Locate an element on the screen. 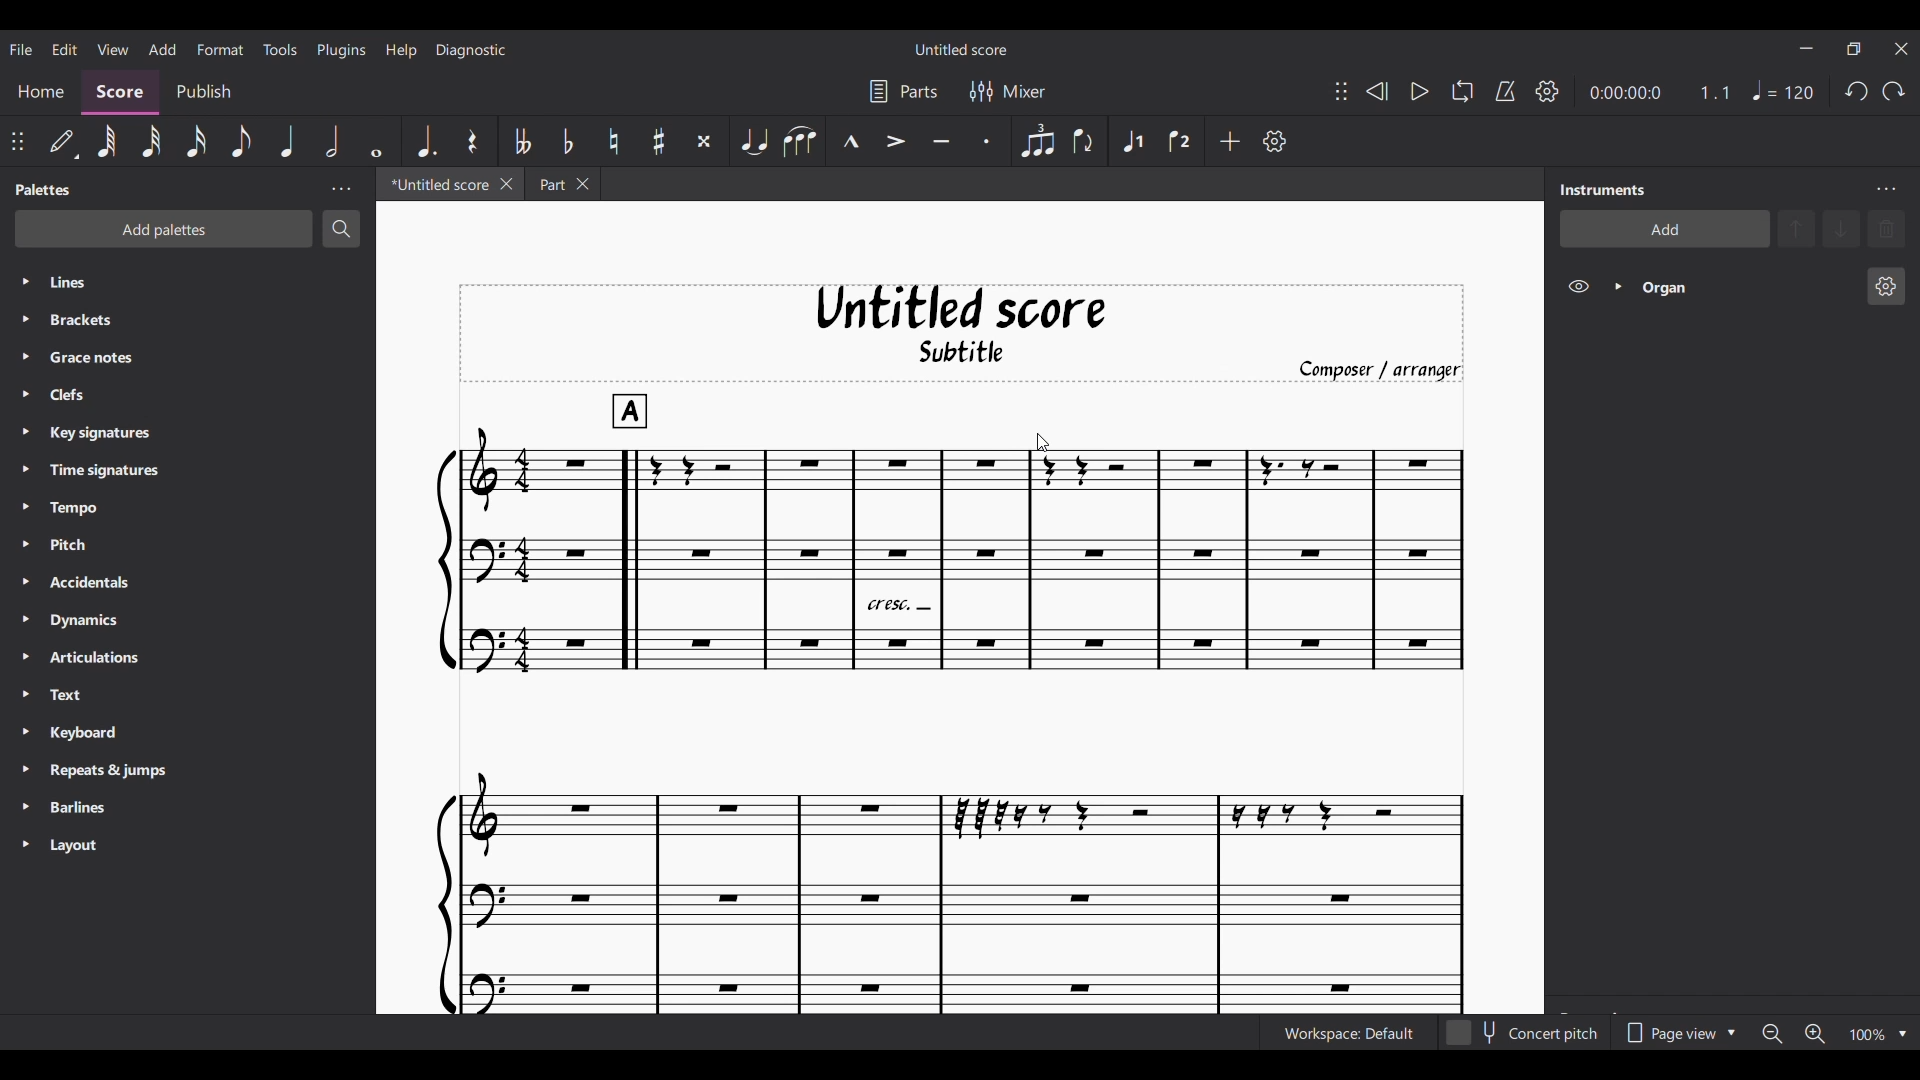  Toggle flat is located at coordinates (567, 141).